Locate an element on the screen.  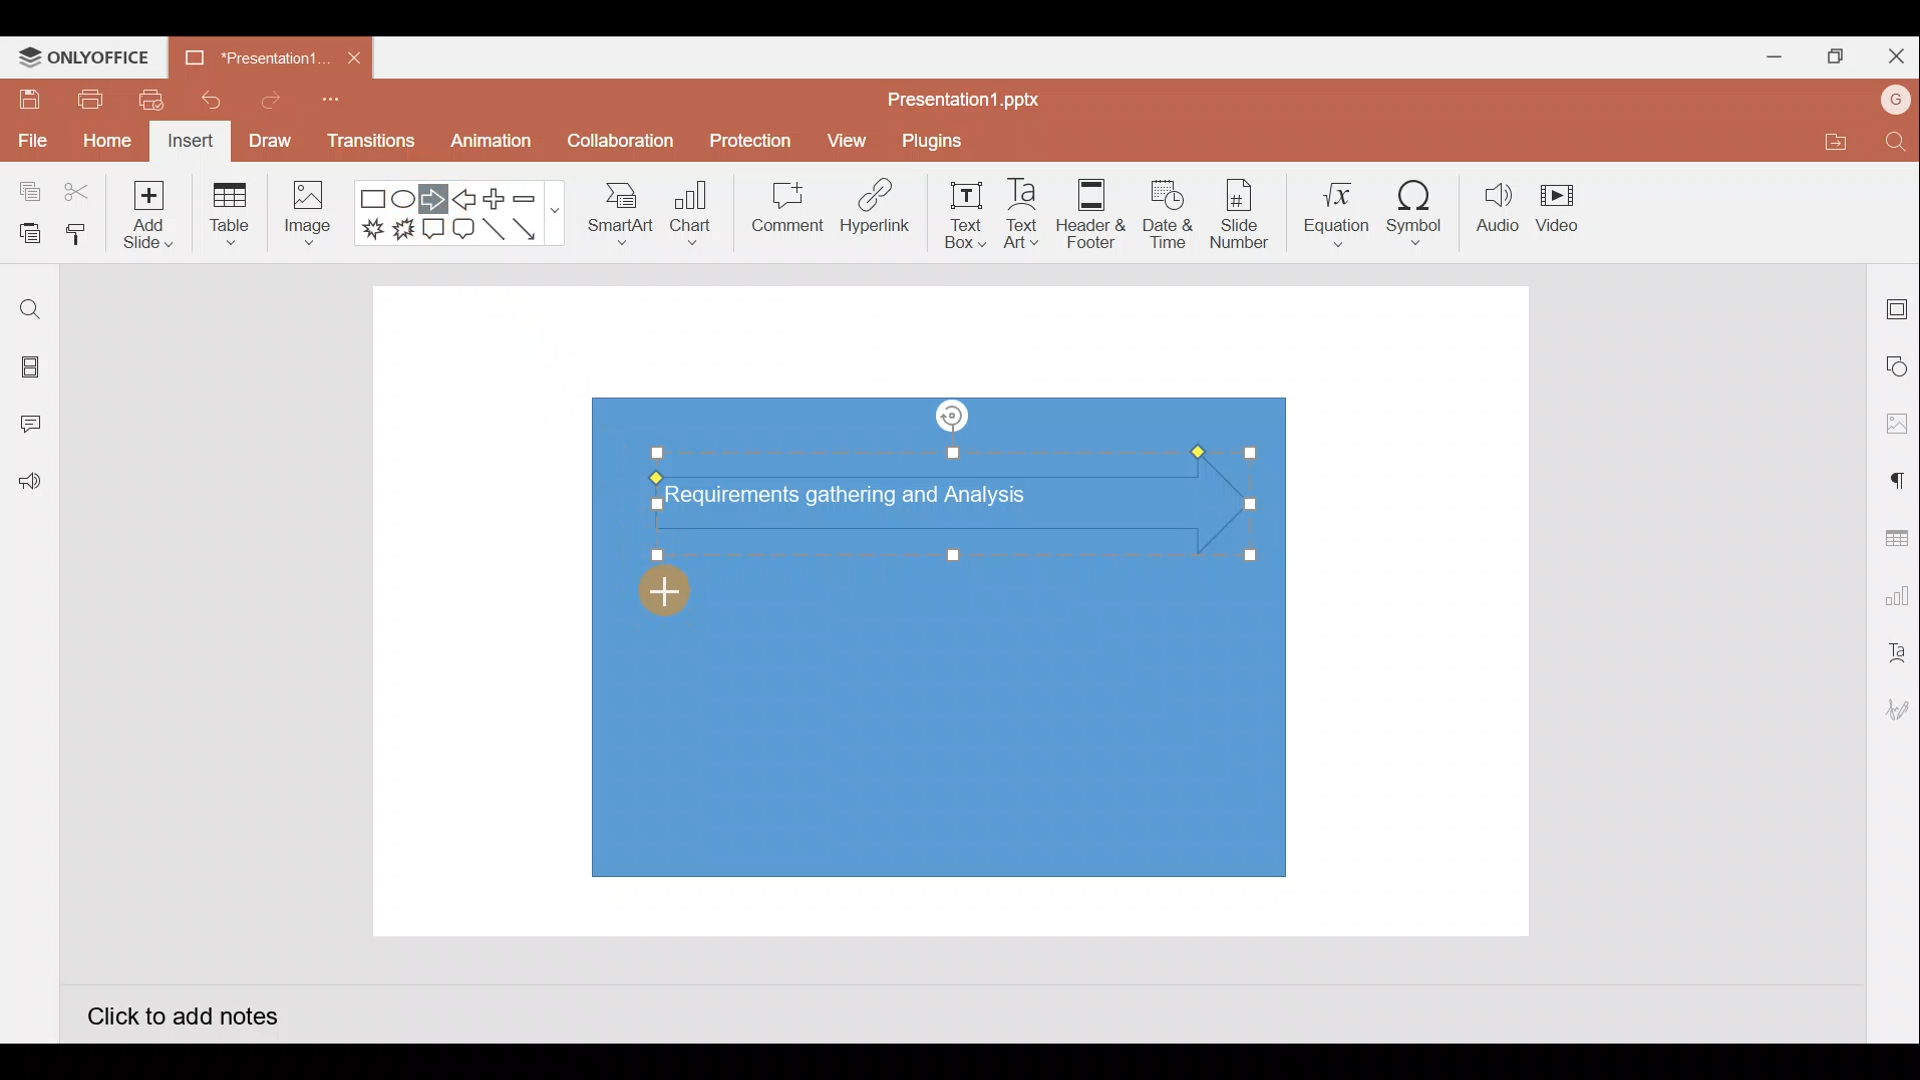
Shape settings is located at coordinates (1898, 365).